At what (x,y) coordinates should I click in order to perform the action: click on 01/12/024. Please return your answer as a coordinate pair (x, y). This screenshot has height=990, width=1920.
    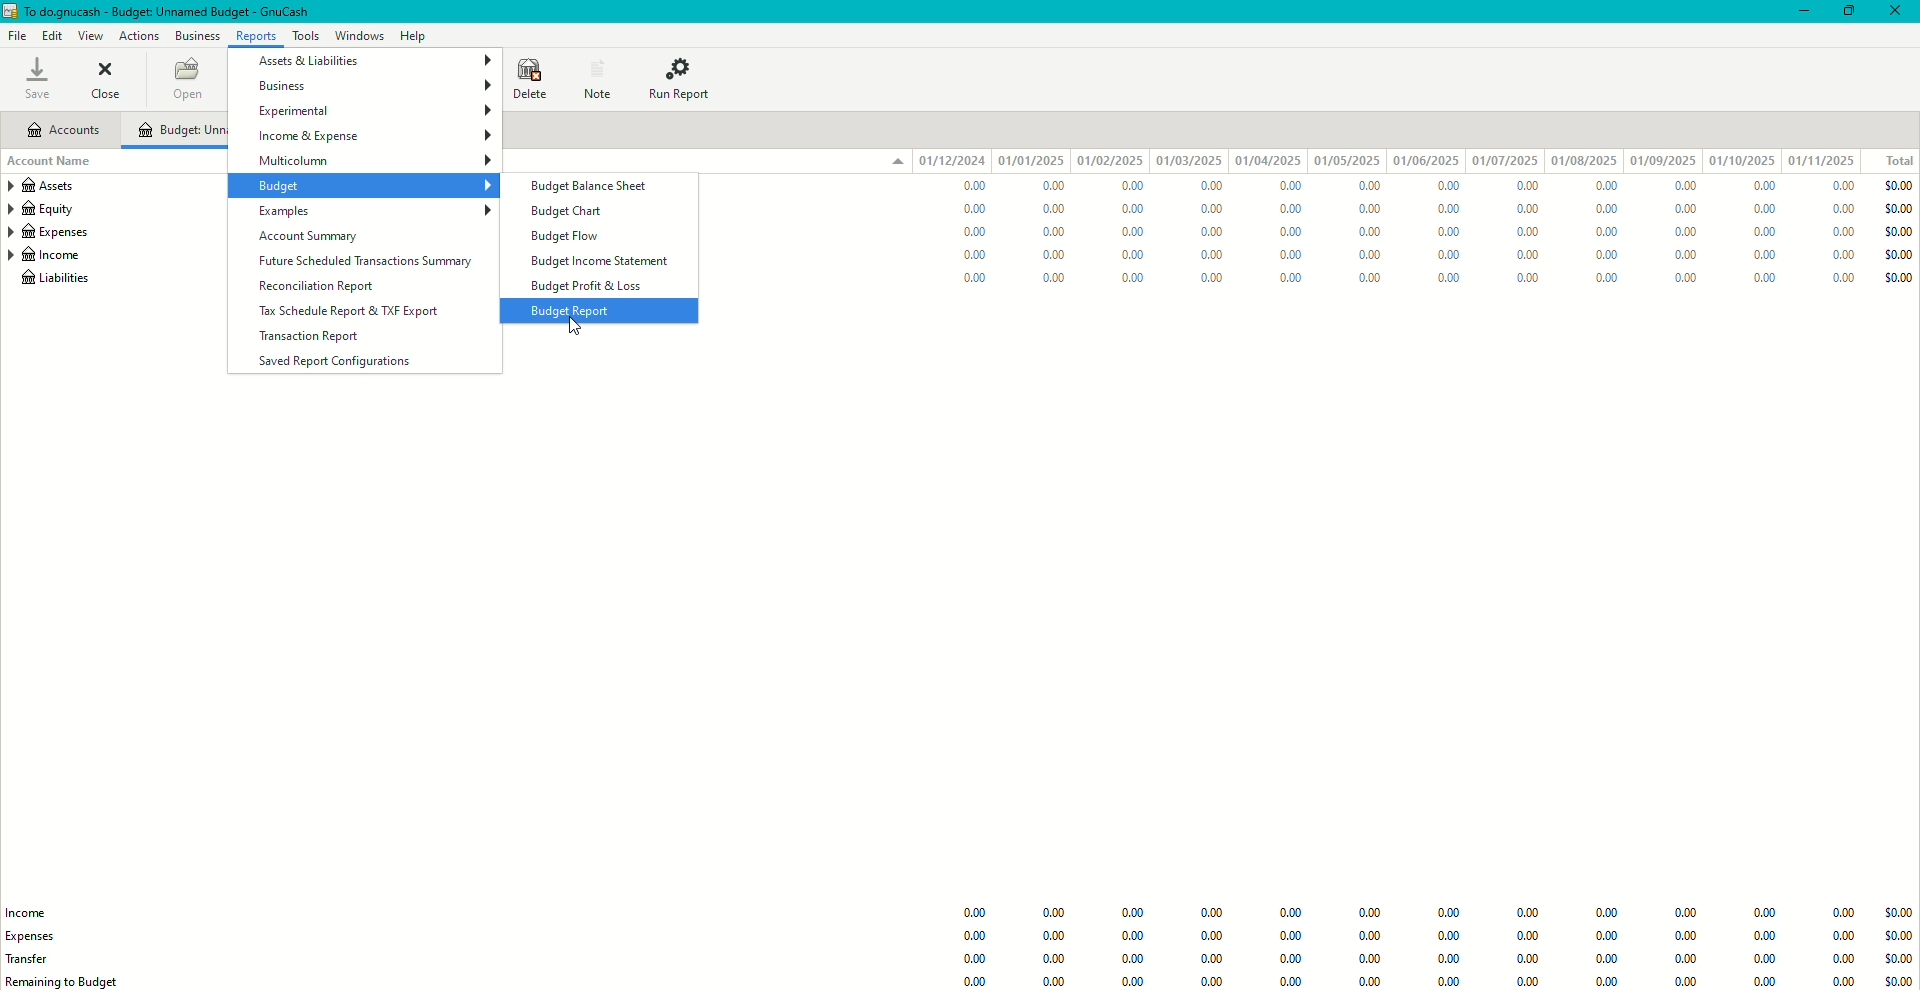
    Looking at the image, I should click on (953, 160).